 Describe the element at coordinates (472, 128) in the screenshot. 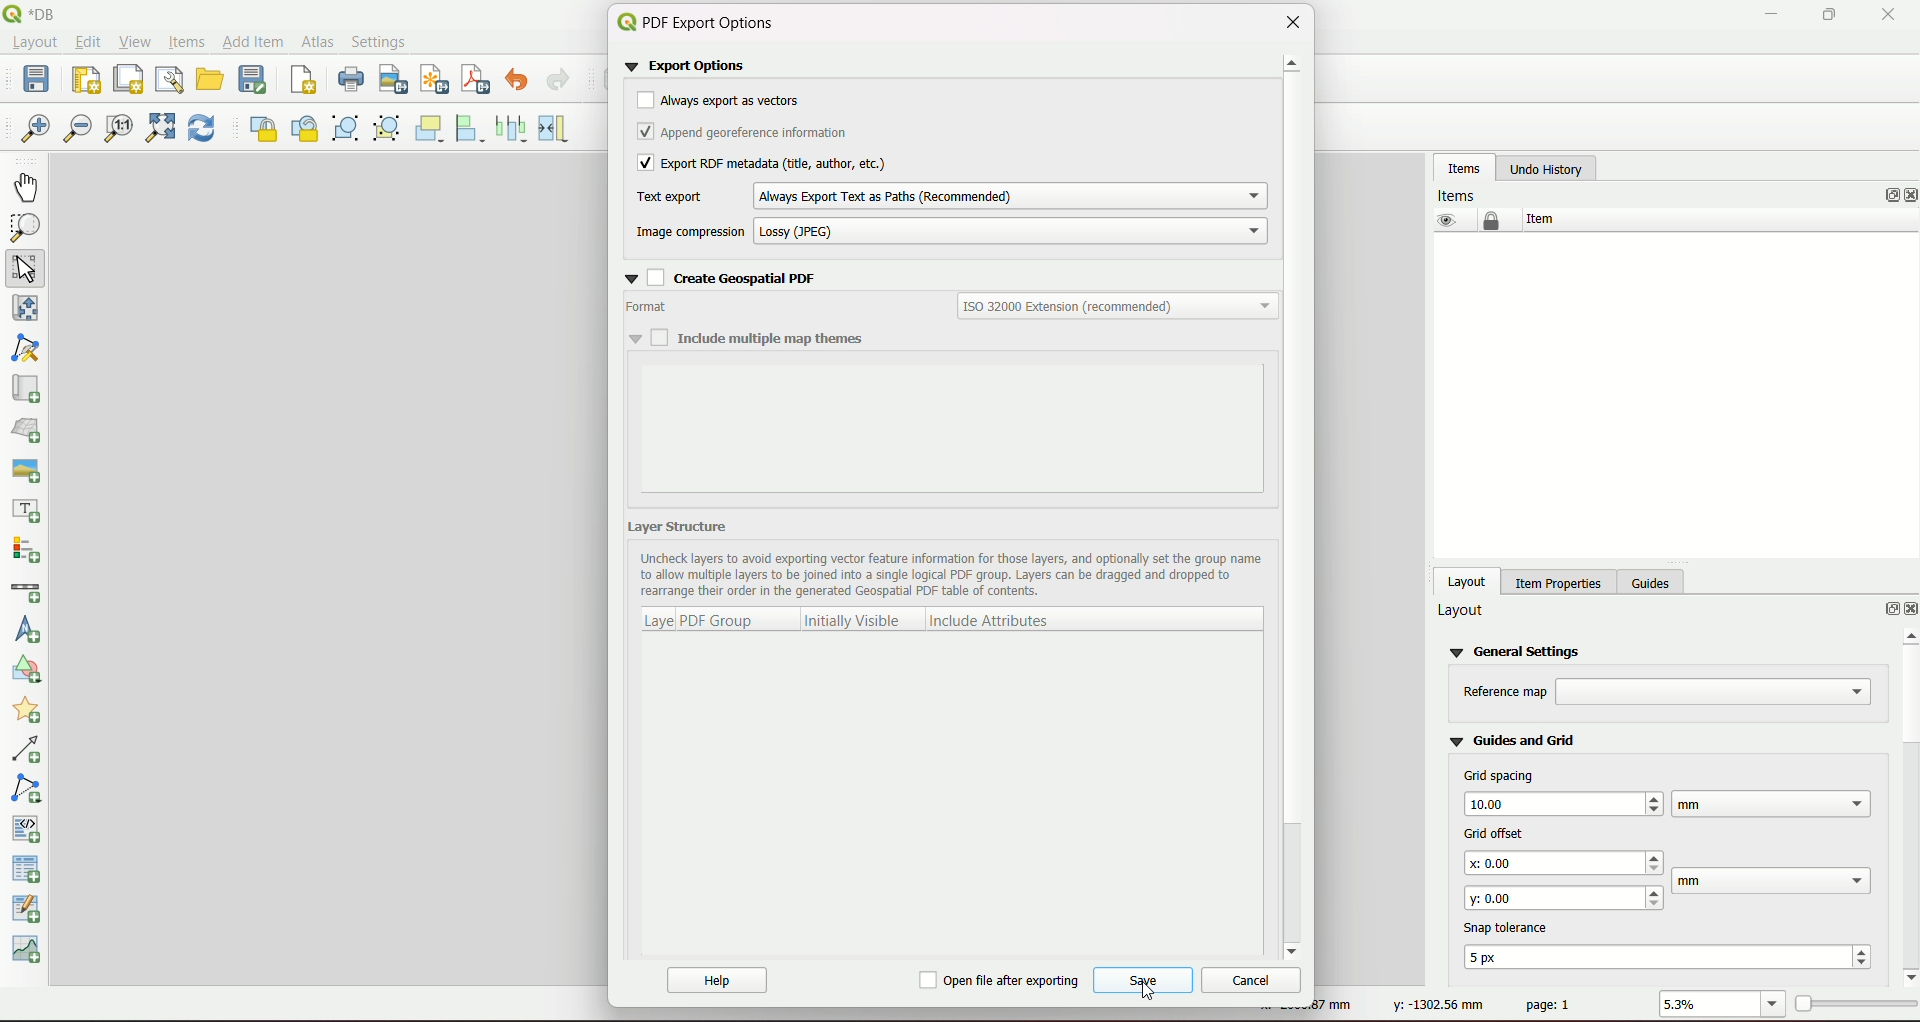

I see `align selected` at that location.